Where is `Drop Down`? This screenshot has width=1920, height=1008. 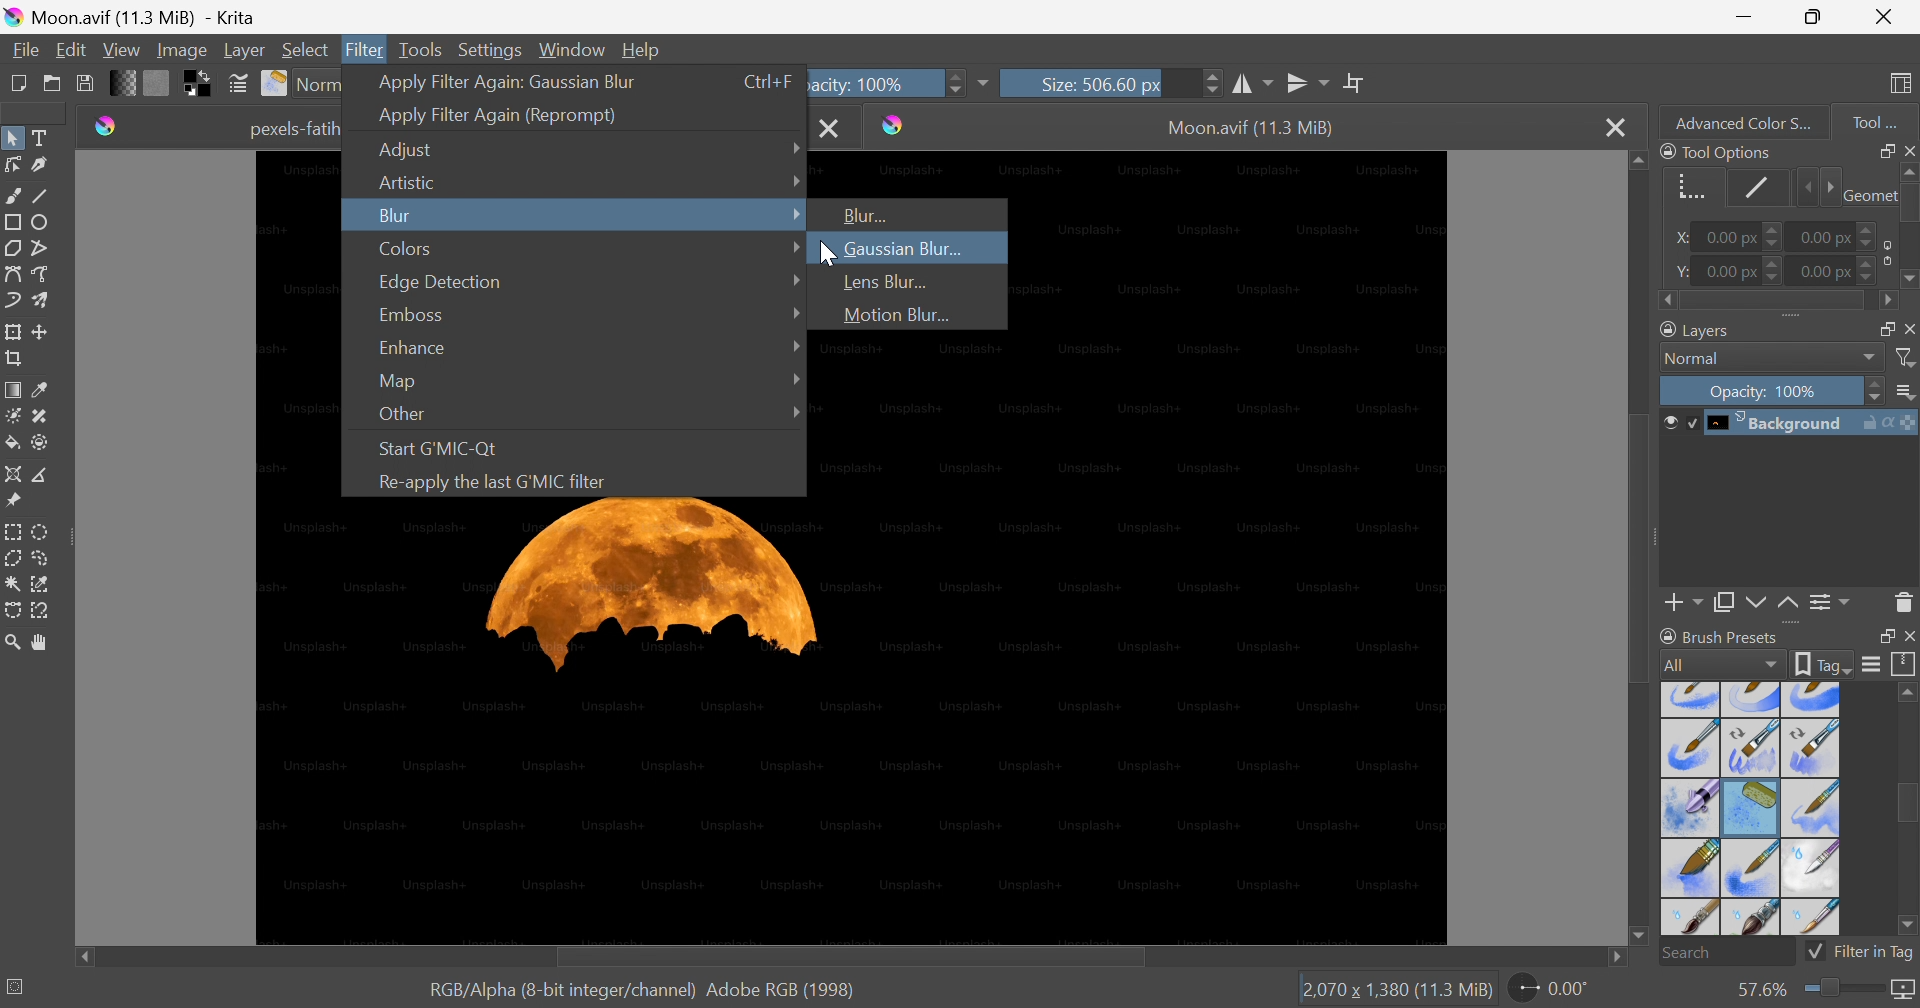
Drop Down is located at coordinates (793, 279).